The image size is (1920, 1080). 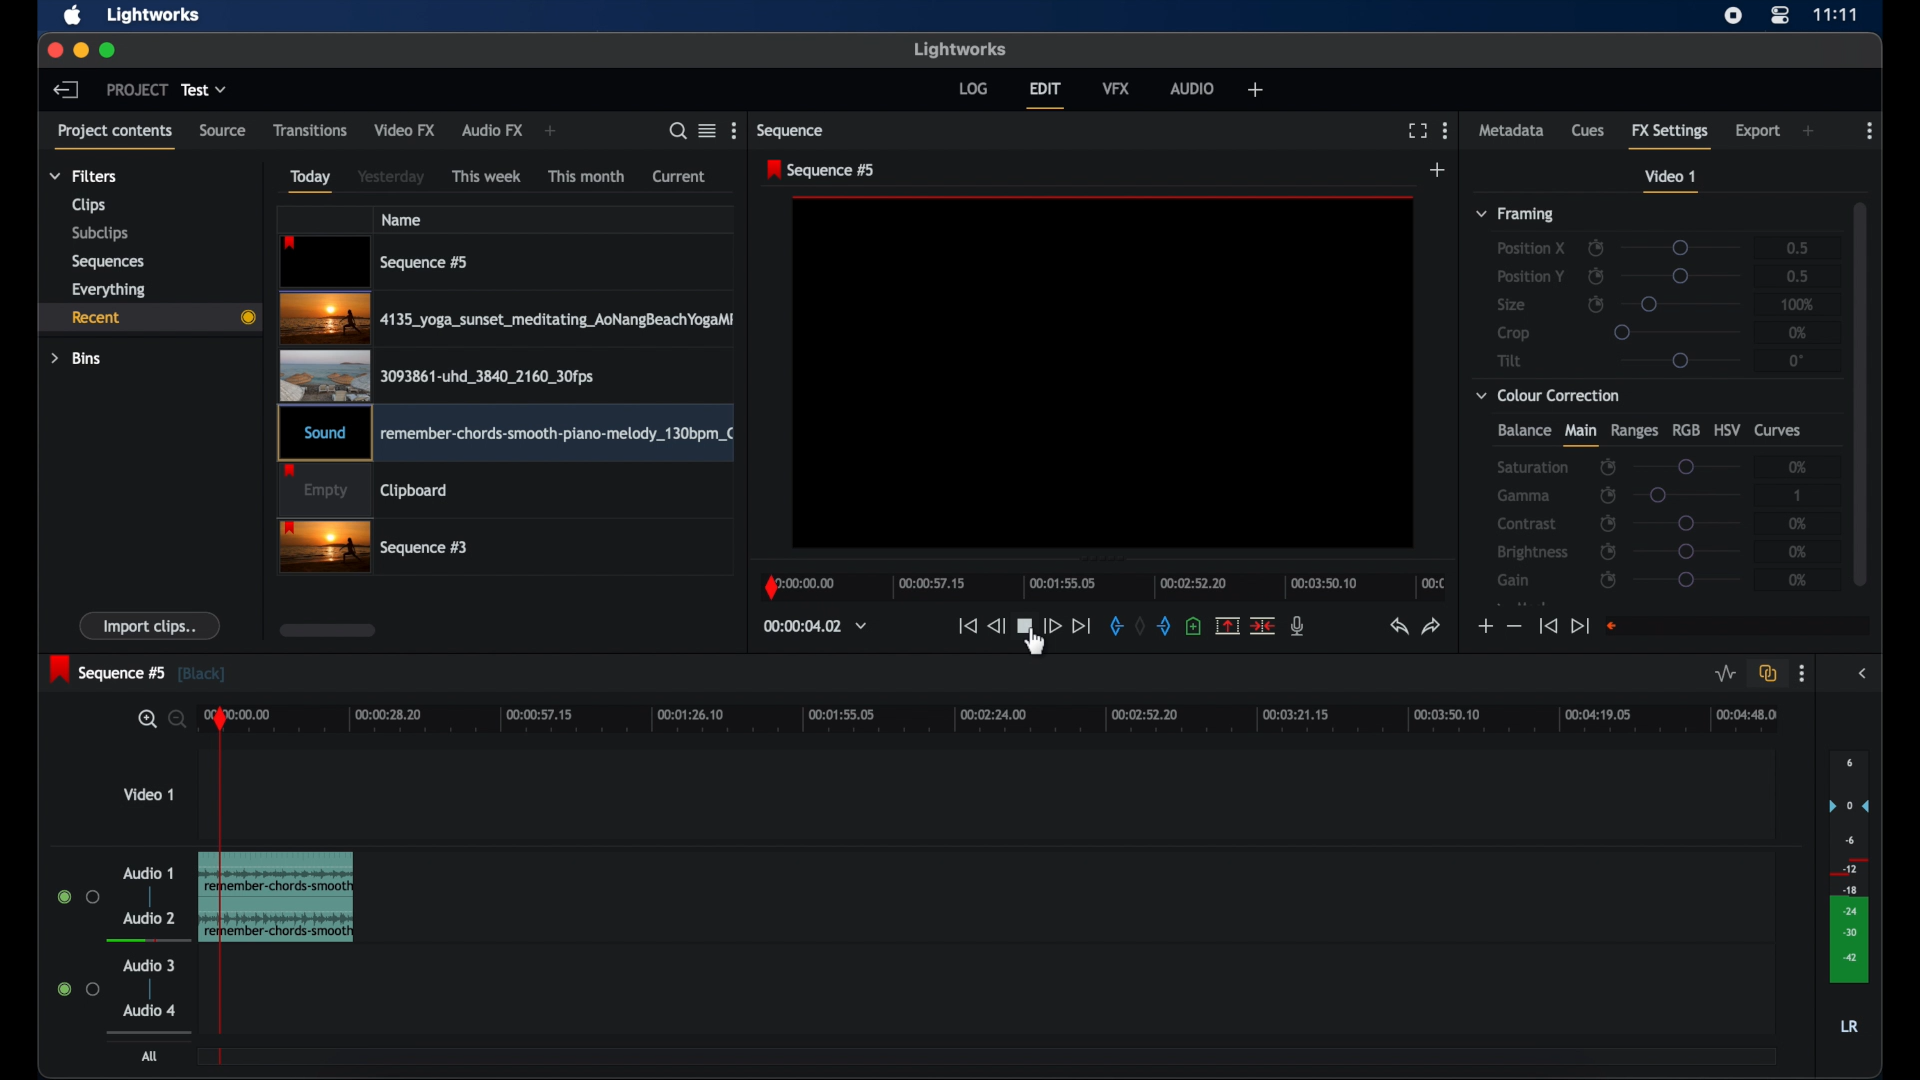 What do you see at coordinates (1799, 580) in the screenshot?
I see `0%` at bounding box center [1799, 580].